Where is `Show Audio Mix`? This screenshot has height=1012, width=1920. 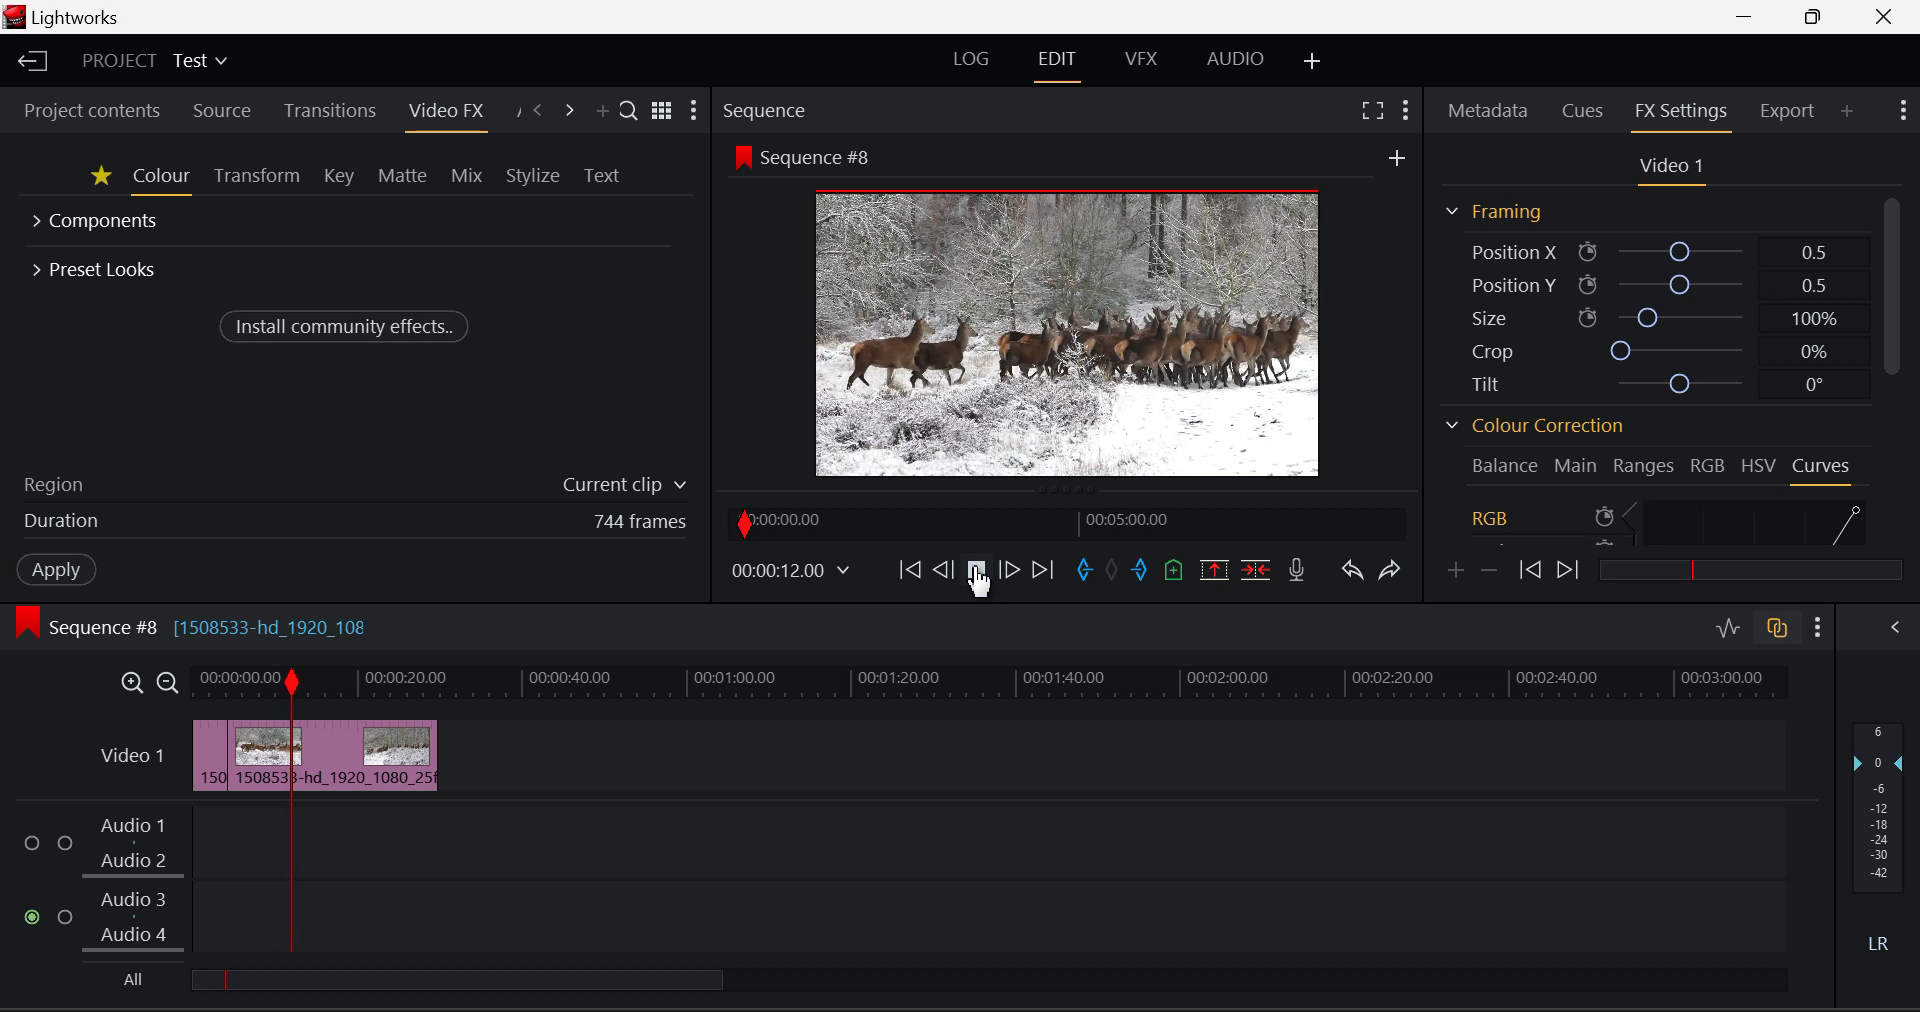 Show Audio Mix is located at coordinates (1894, 630).